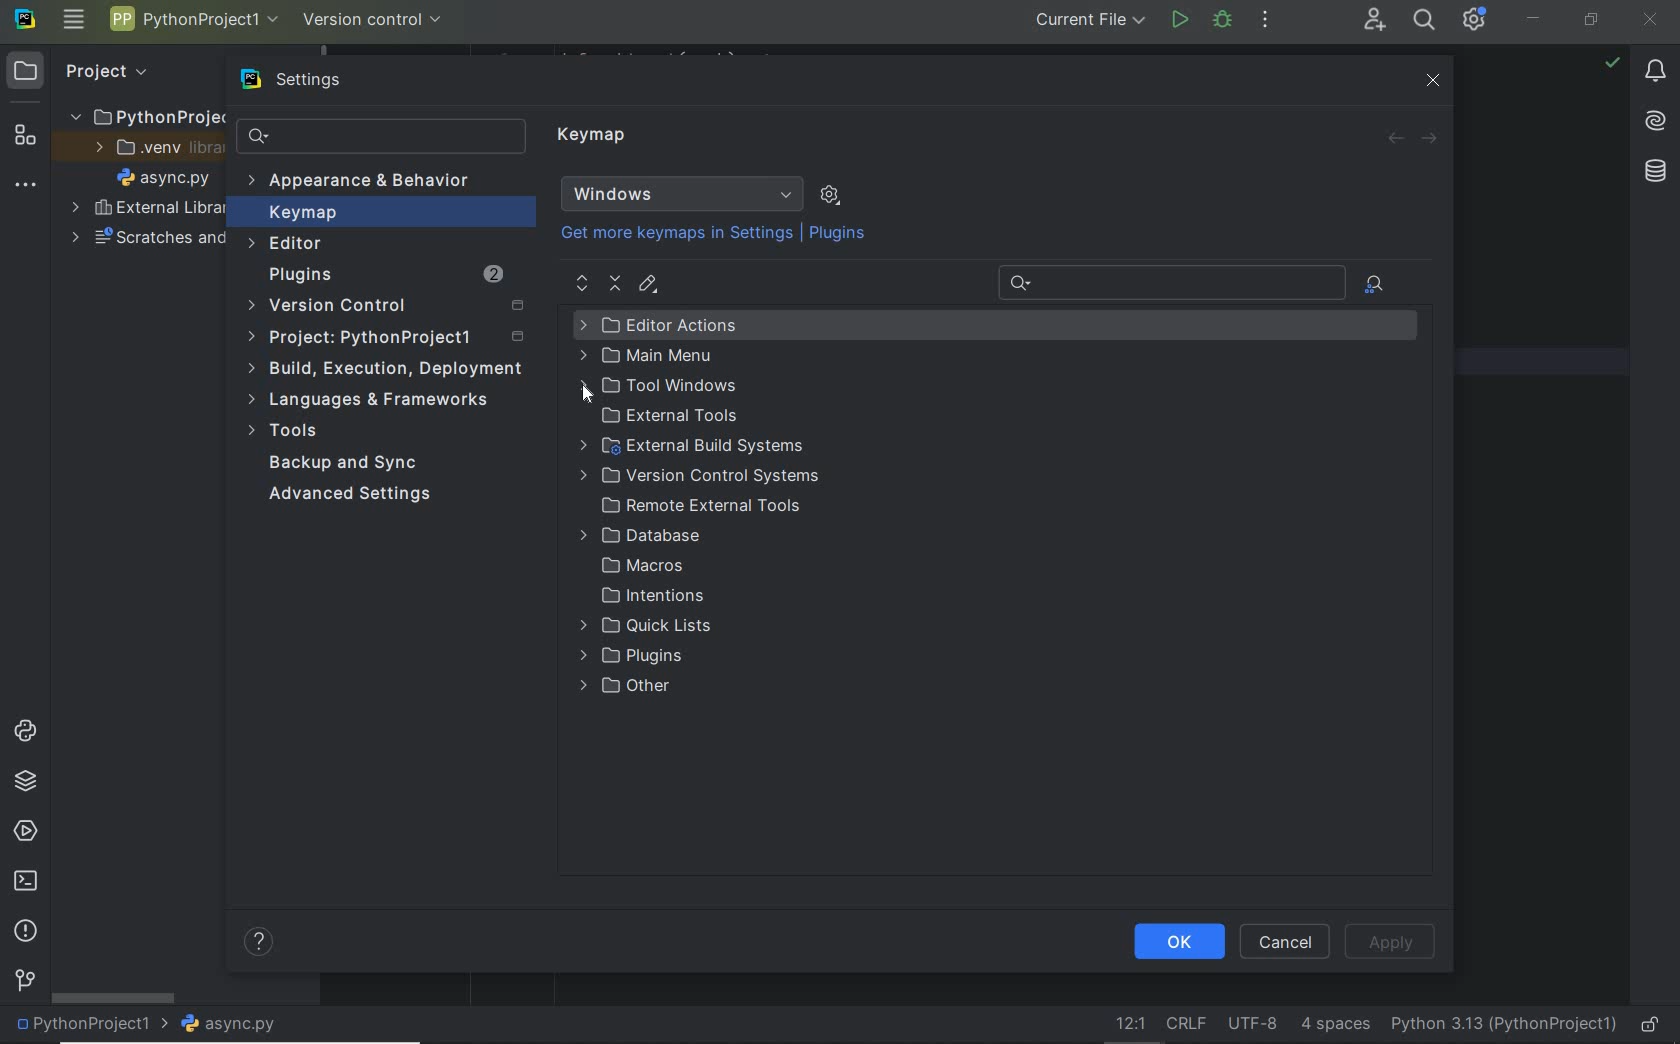 This screenshot has height=1044, width=1680. I want to click on Backup and Sync, so click(345, 464).